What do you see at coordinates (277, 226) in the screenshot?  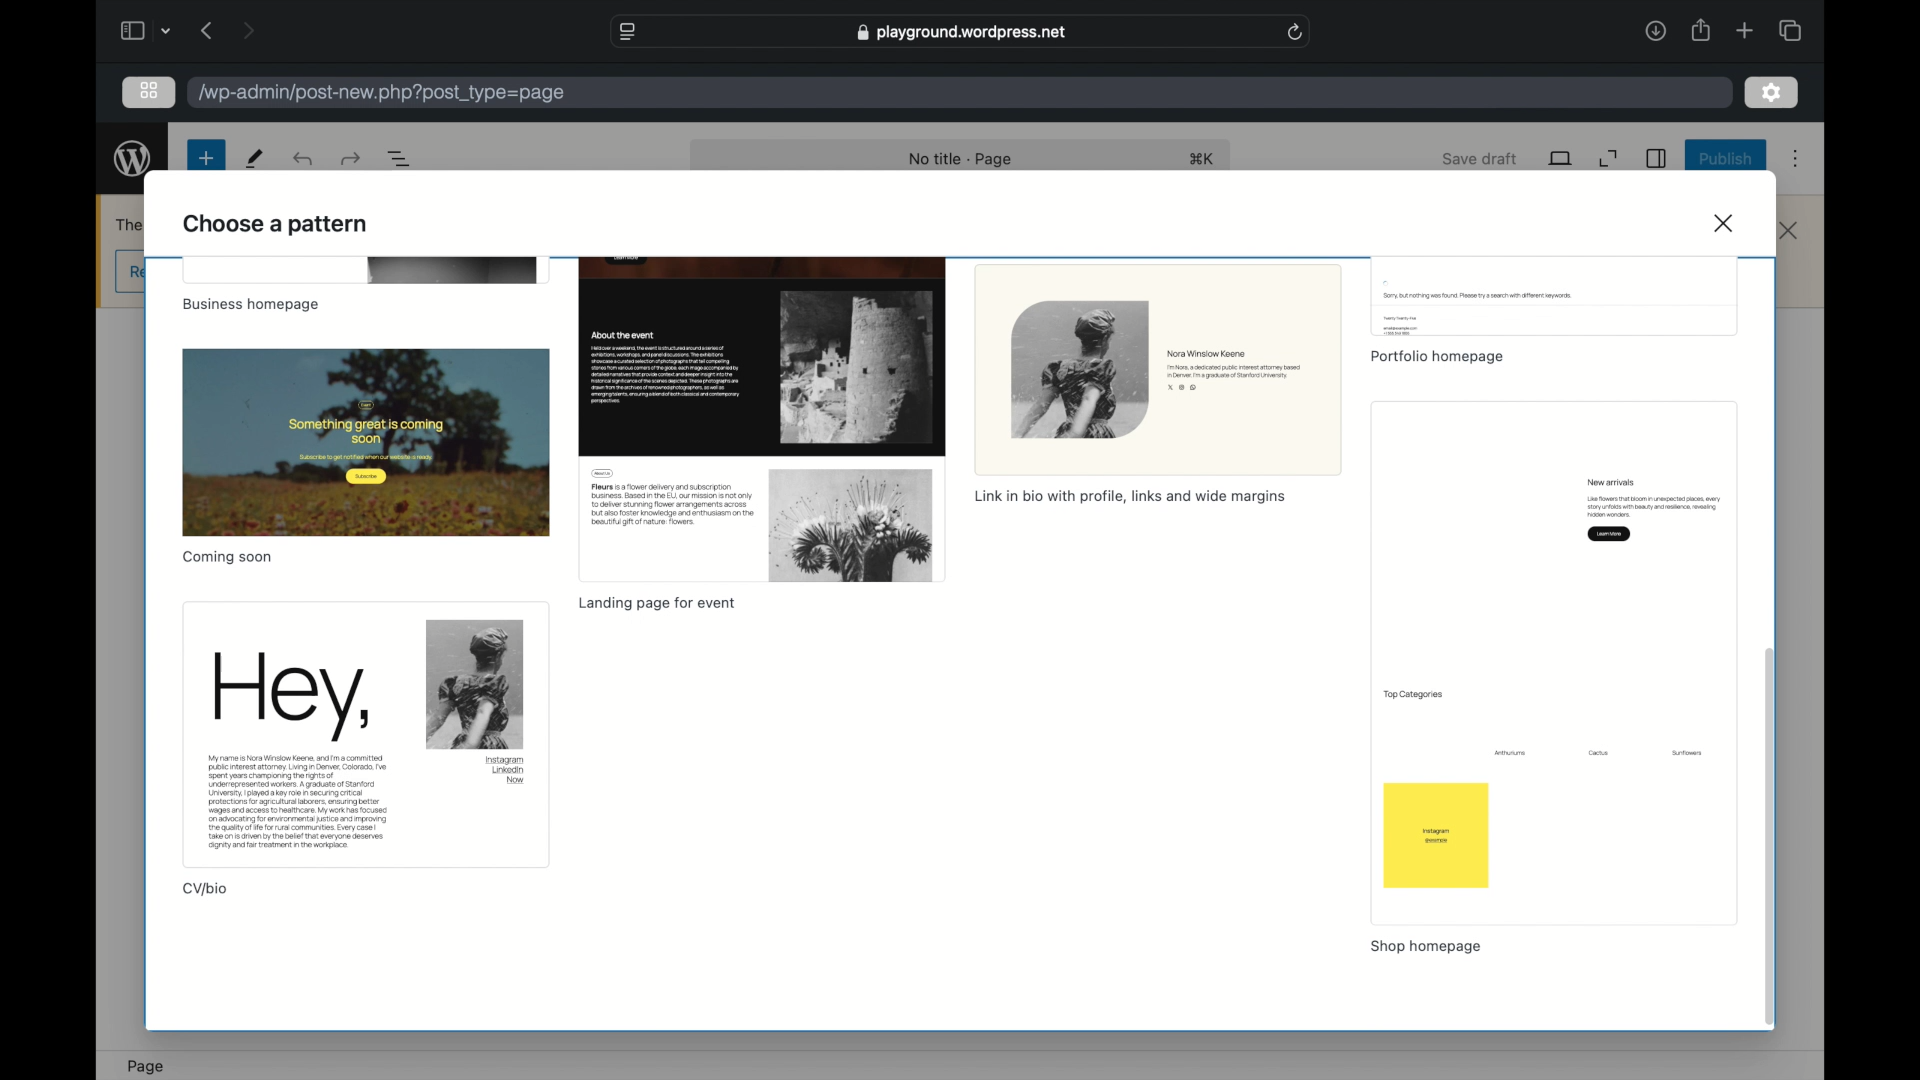 I see `choose a pattern` at bounding box center [277, 226].